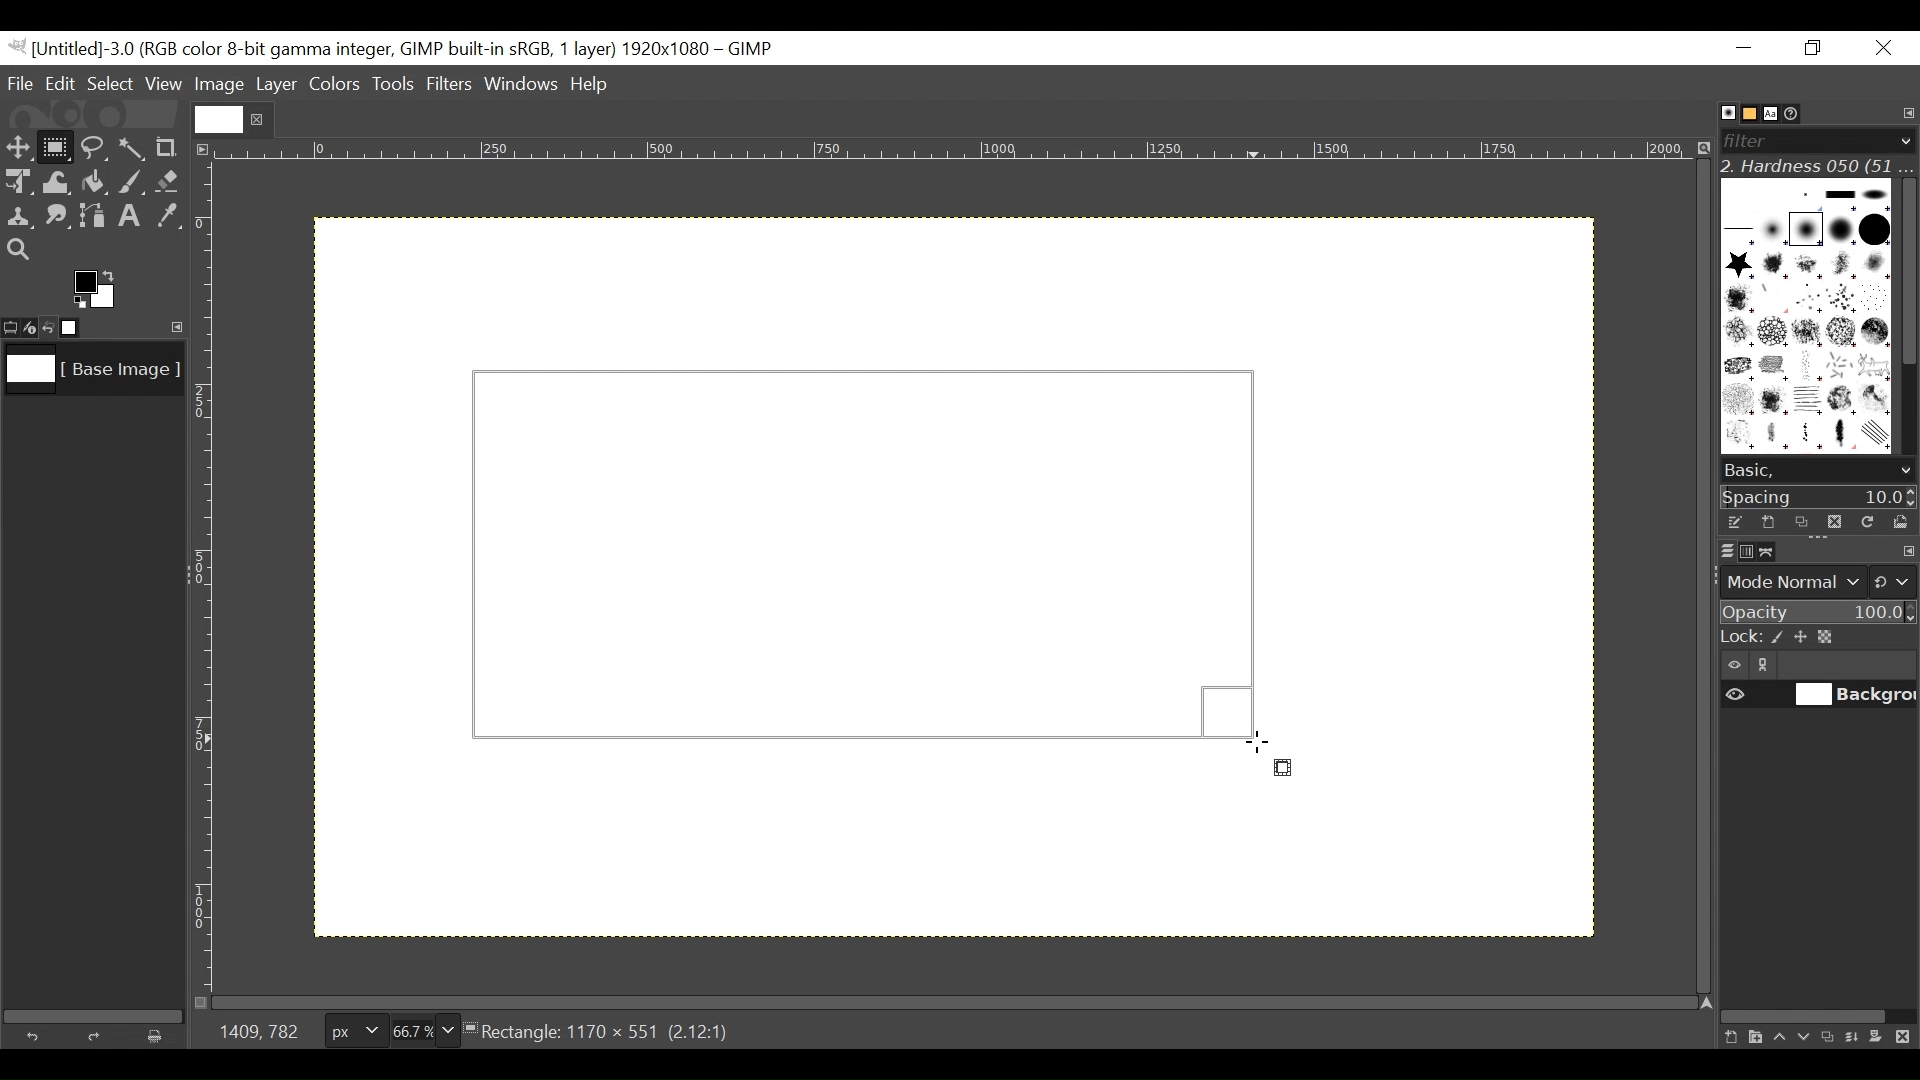 The image size is (1920, 1080). I want to click on Images, so click(83, 328).